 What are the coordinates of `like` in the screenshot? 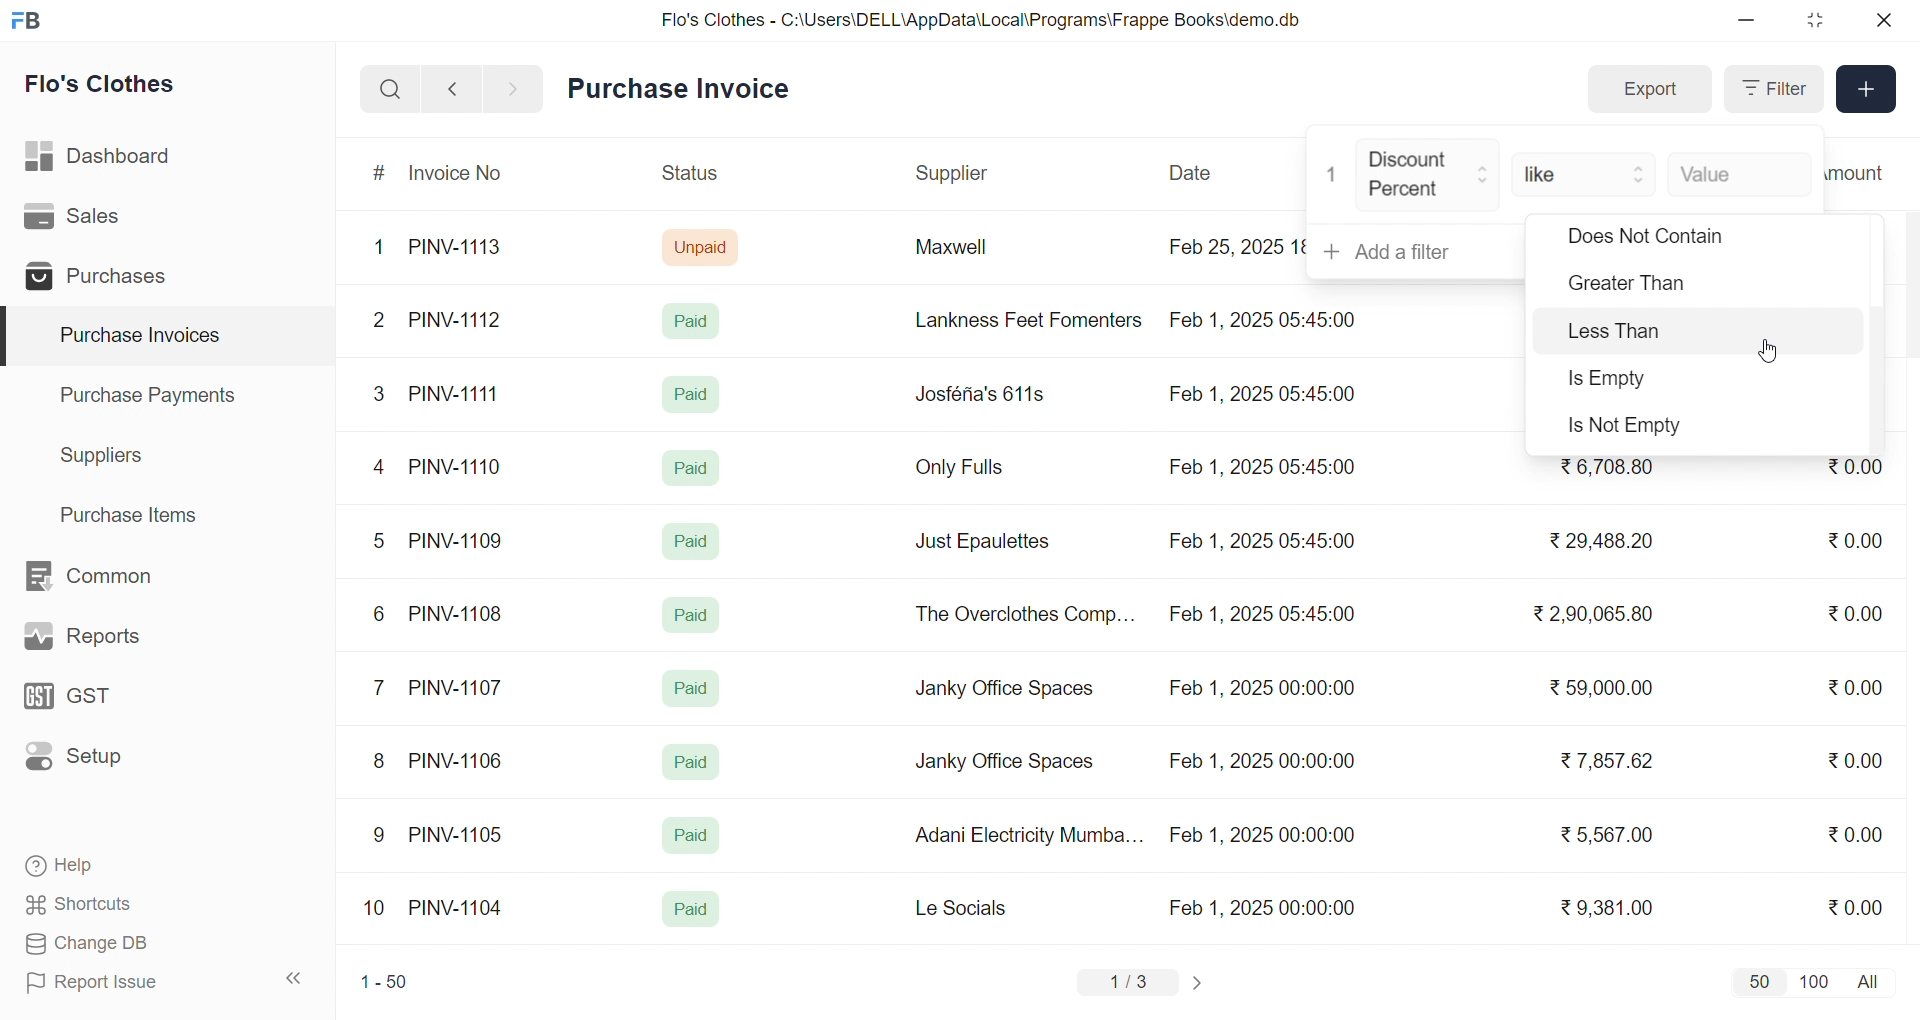 It's located at (1586, 172).